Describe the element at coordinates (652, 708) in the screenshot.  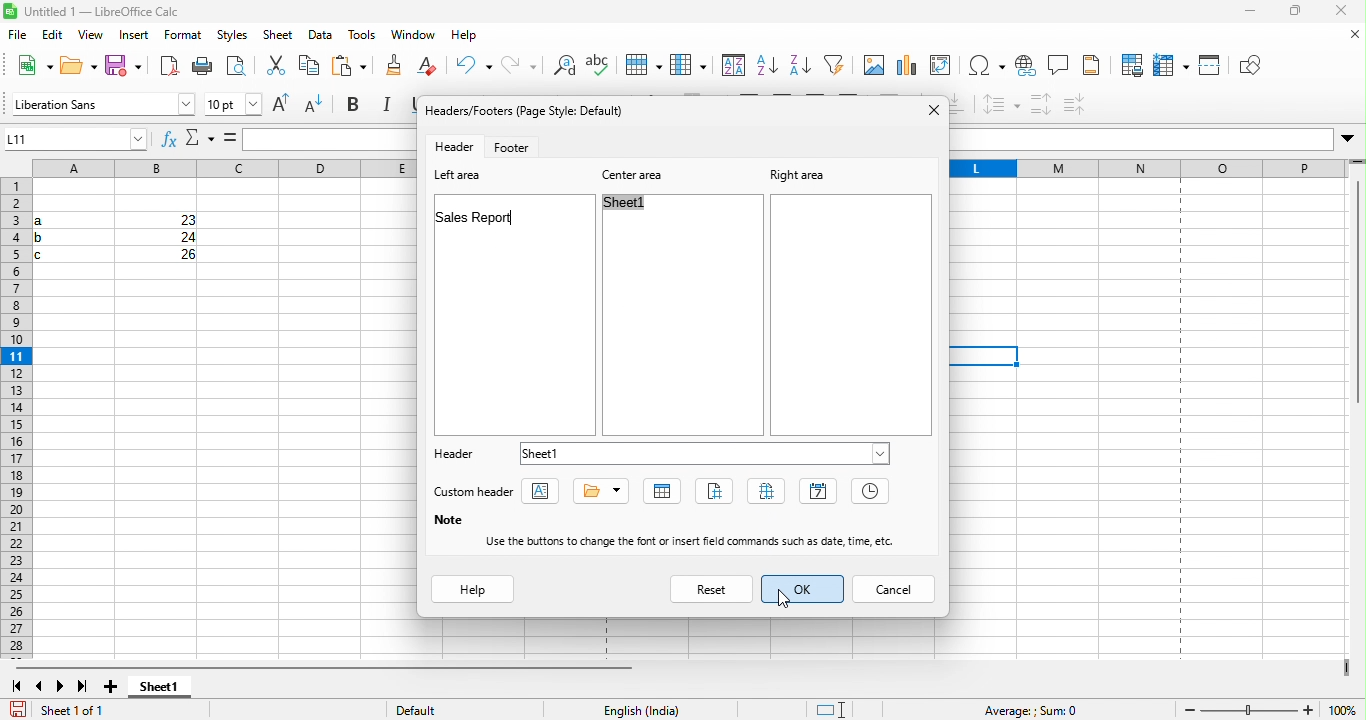
I see `text language` at that location.